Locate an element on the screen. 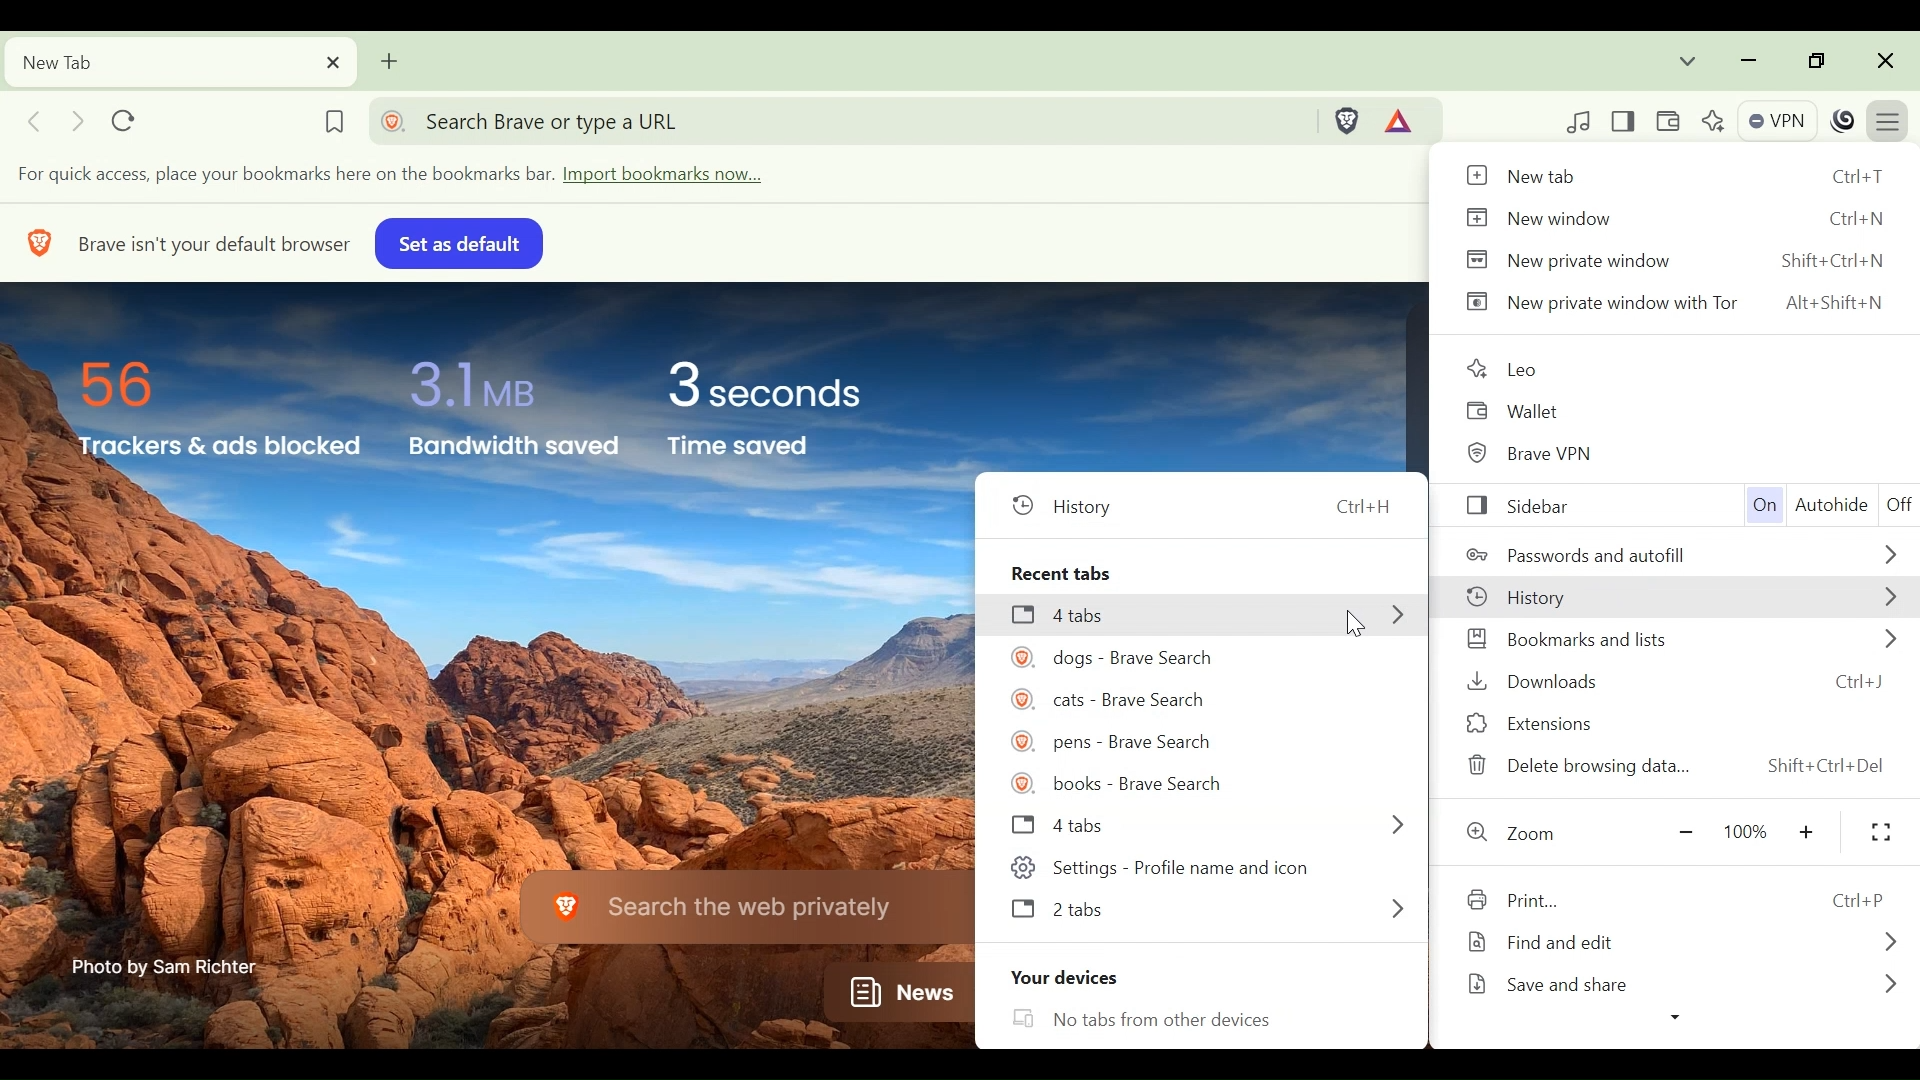  2tabs is located at coordinates (1082, 910).